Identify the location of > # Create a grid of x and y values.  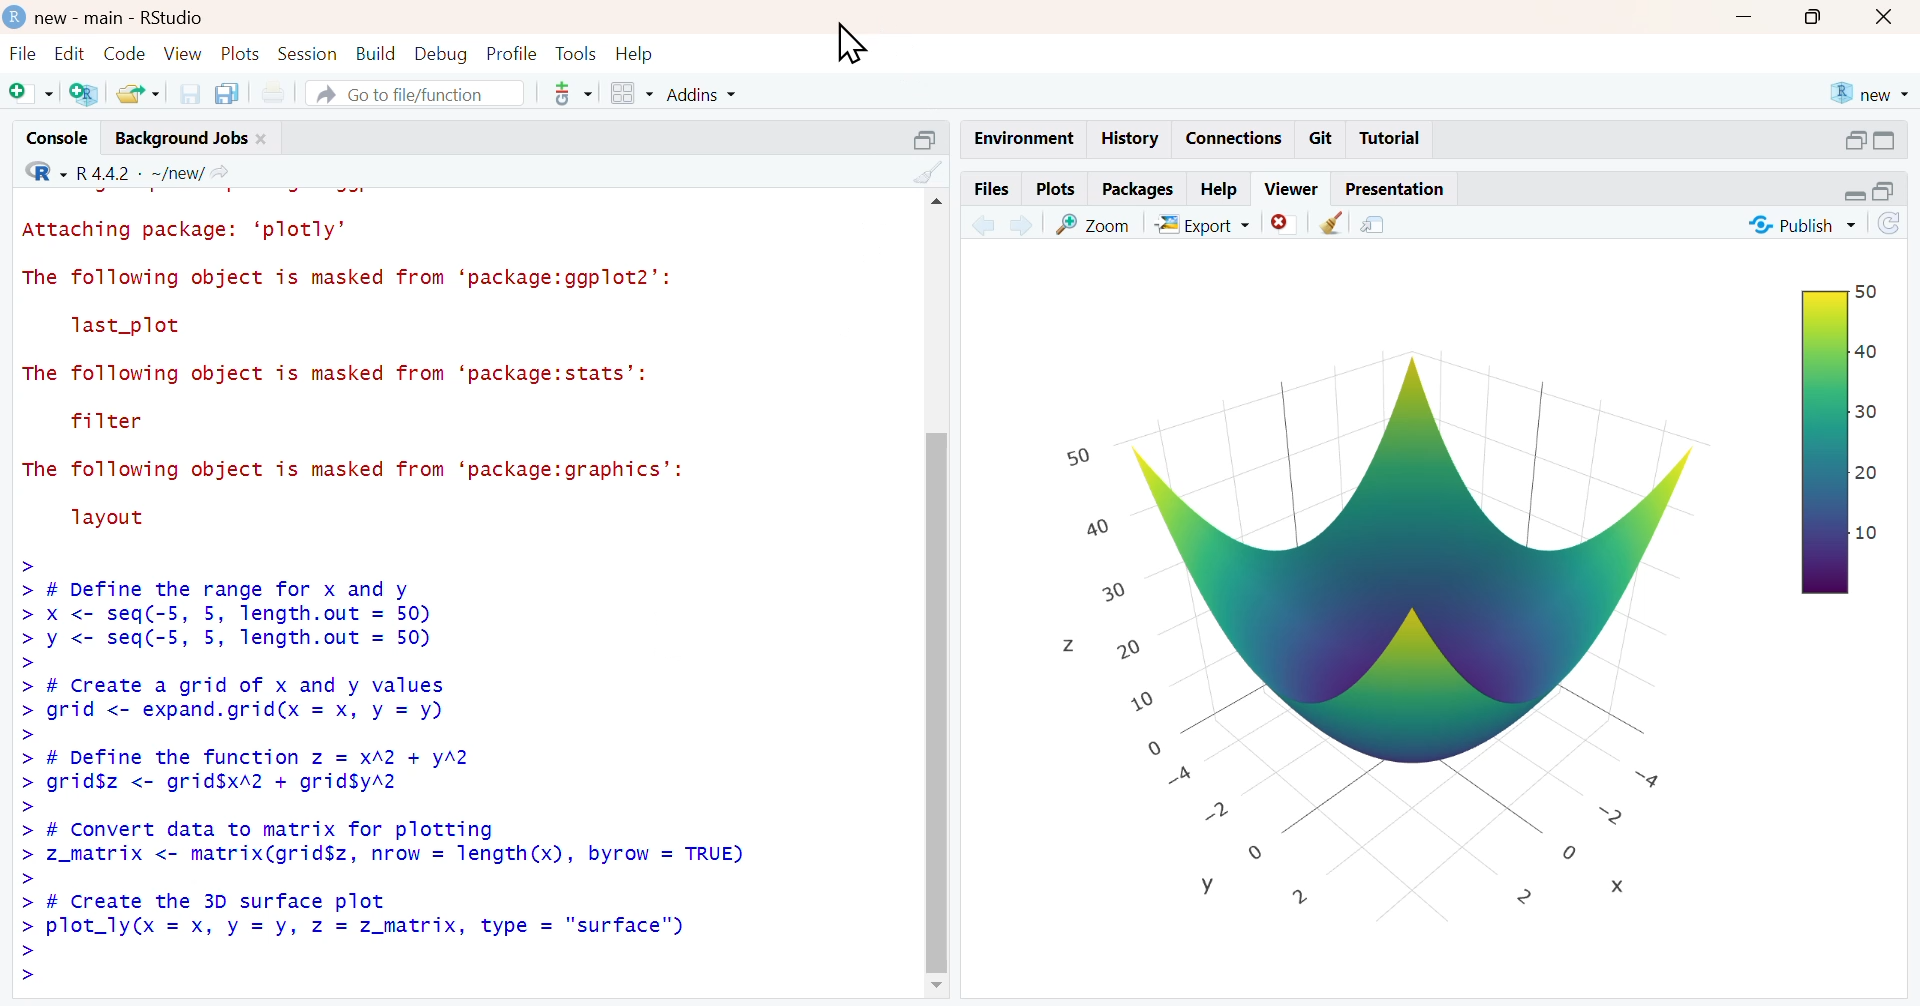
(235, 686).